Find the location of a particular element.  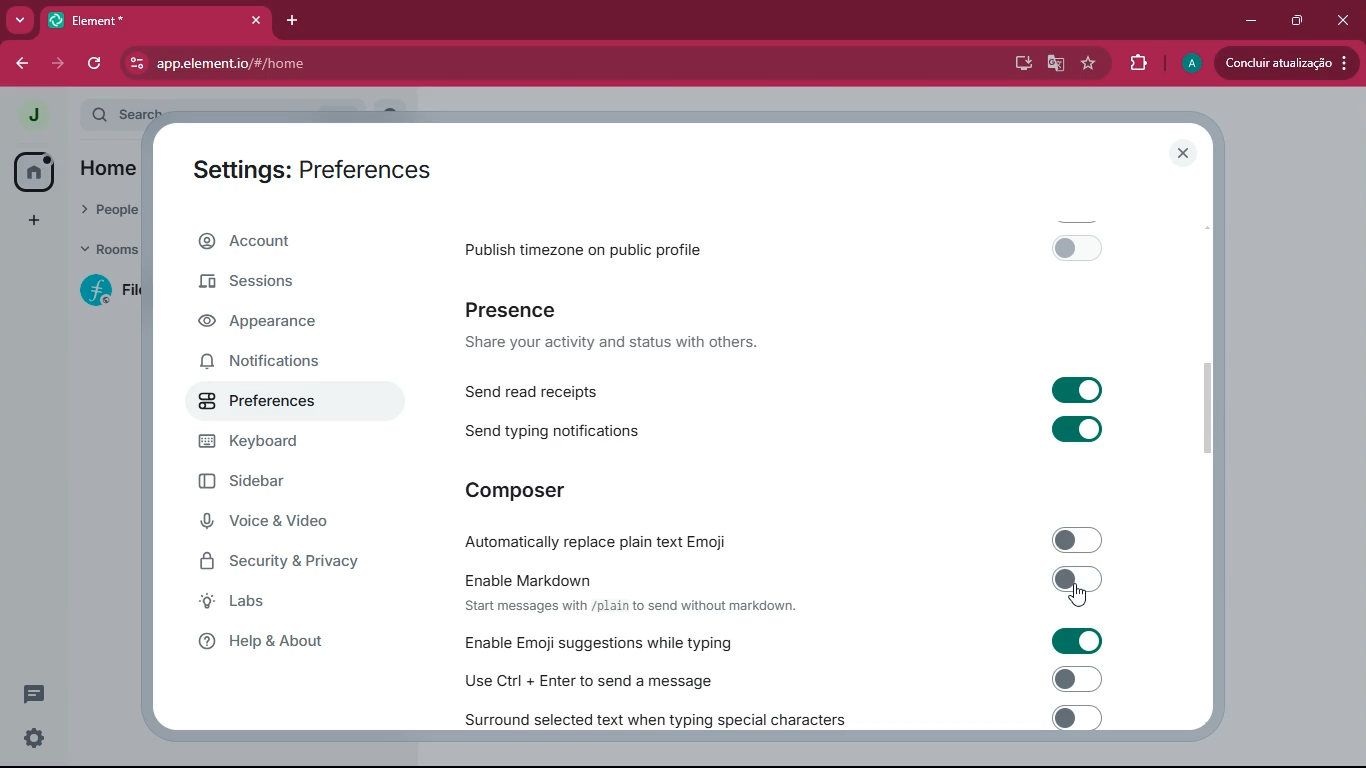

appearance is located at coordinates (270, 322).